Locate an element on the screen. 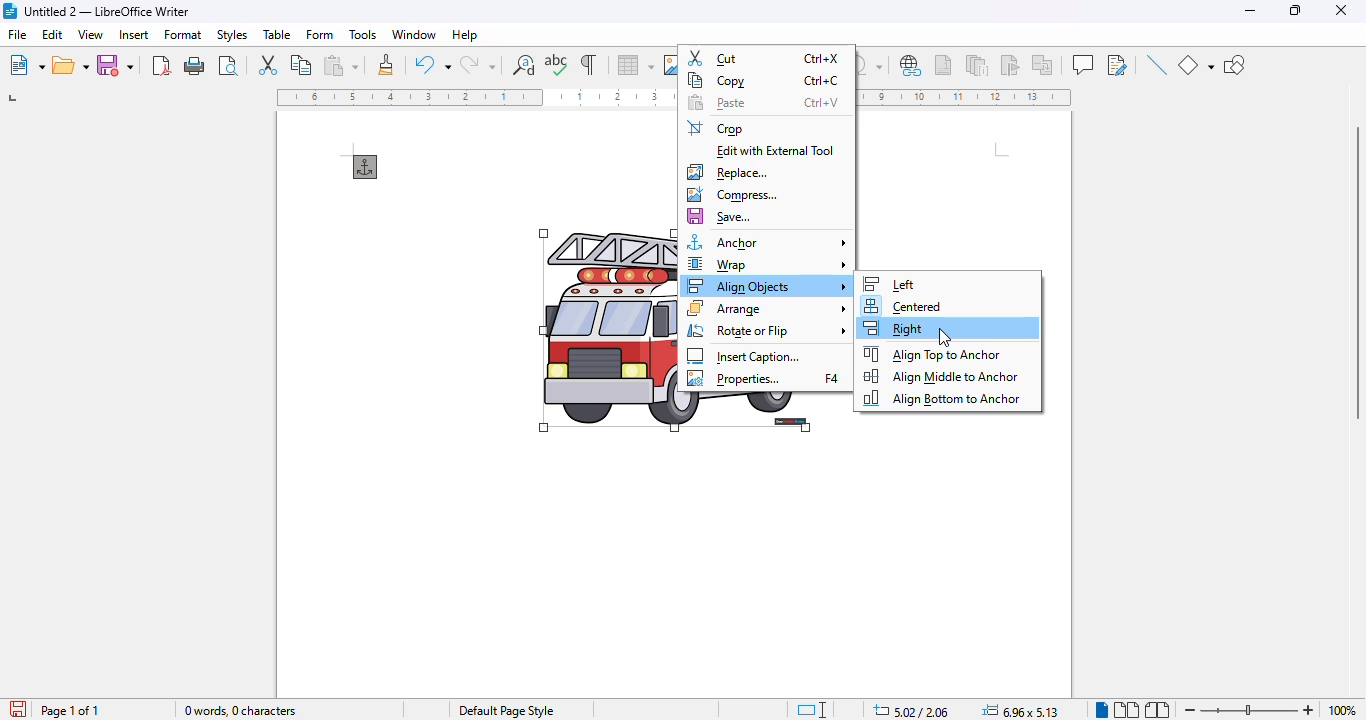 Image resolution: width=1366 pixels, height=720 pixels. save is located at coordinates (720, 217).